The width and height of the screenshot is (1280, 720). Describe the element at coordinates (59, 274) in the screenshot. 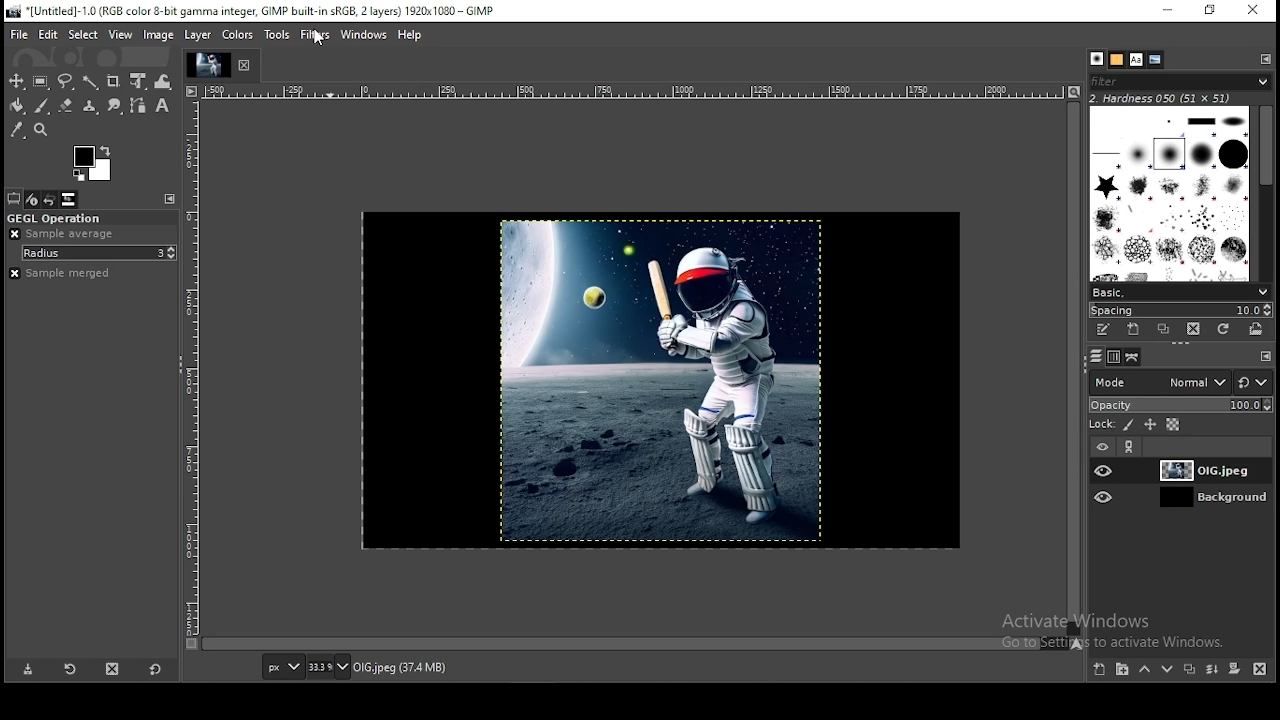

I see `sample merged` at that location.